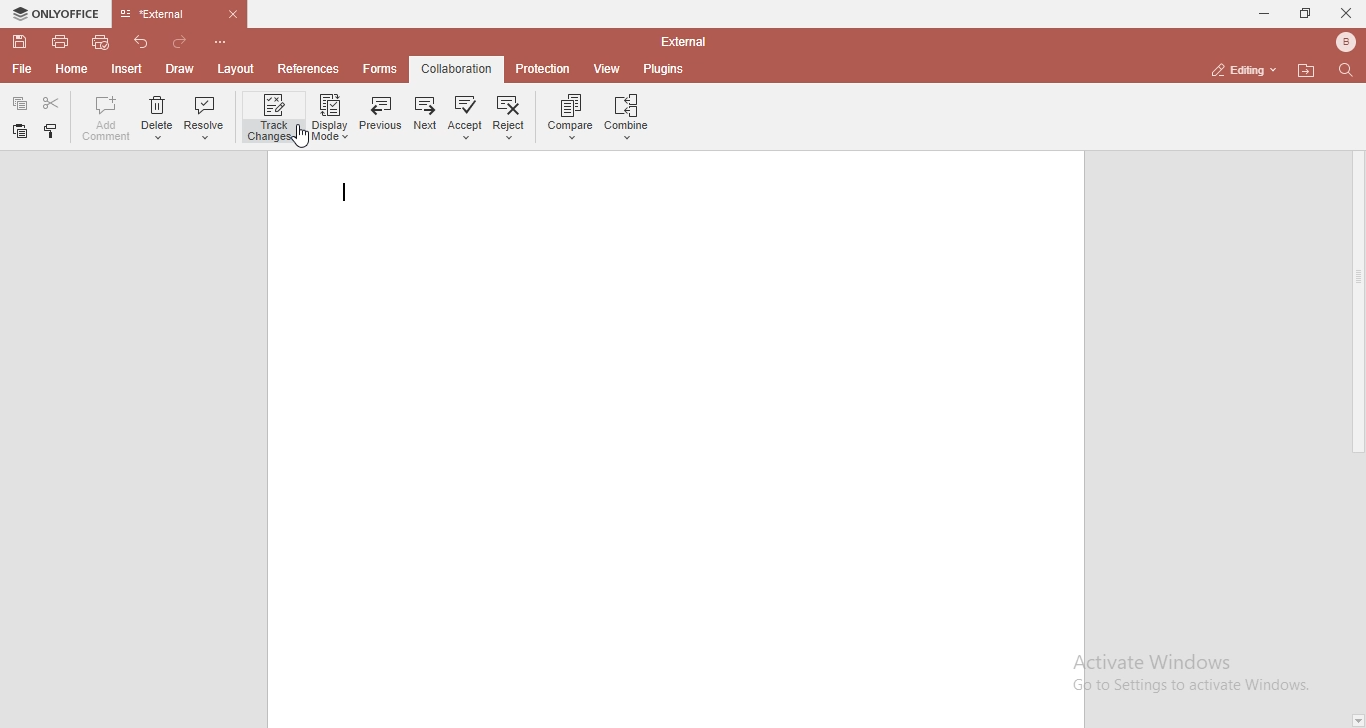  Describe the element at coordinates (182, 14) in the screenshot. I see `file tab name` at that location.